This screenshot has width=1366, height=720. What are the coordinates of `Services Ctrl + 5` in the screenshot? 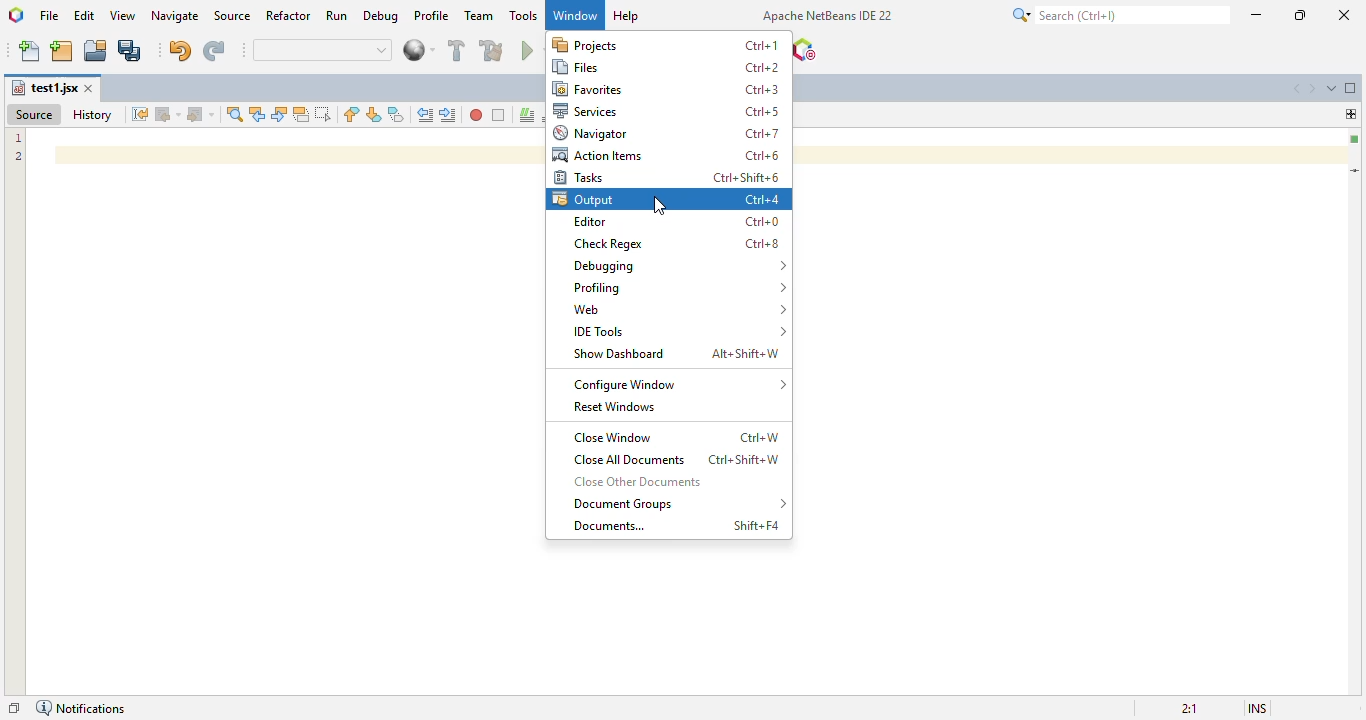 It's located at (665, 112).